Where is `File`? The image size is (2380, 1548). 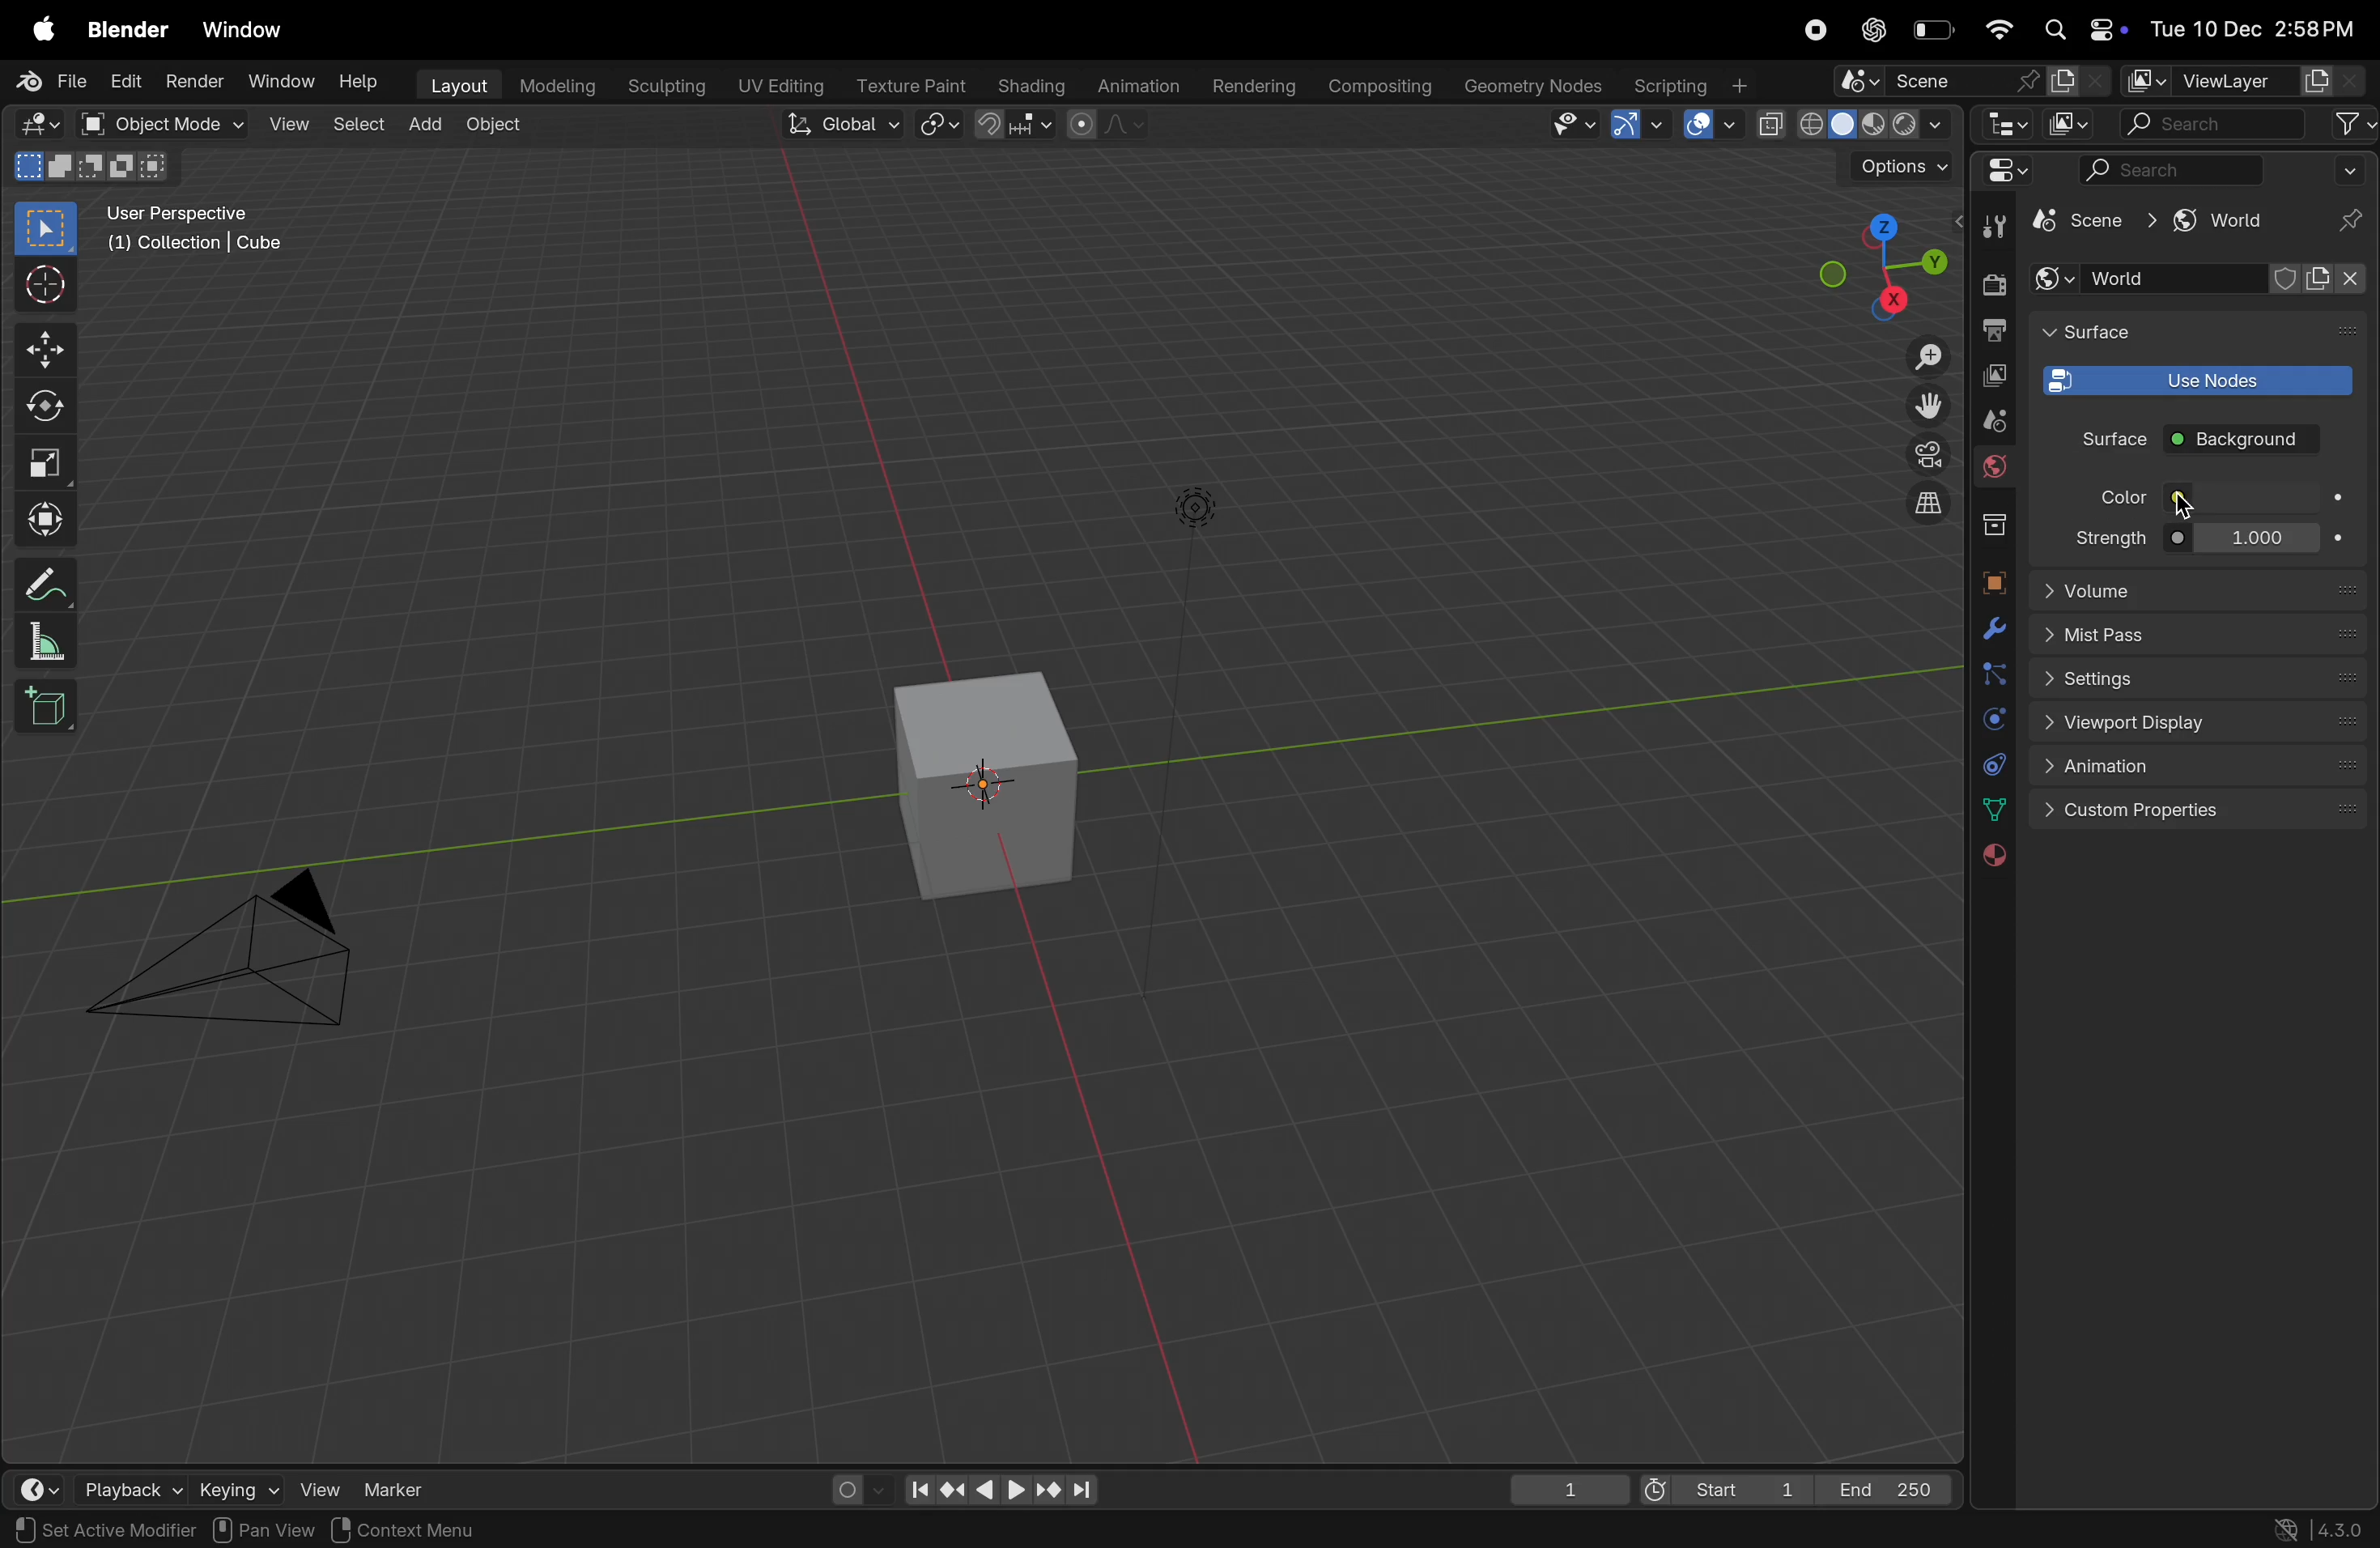
File is located at coordinates (53, 83).